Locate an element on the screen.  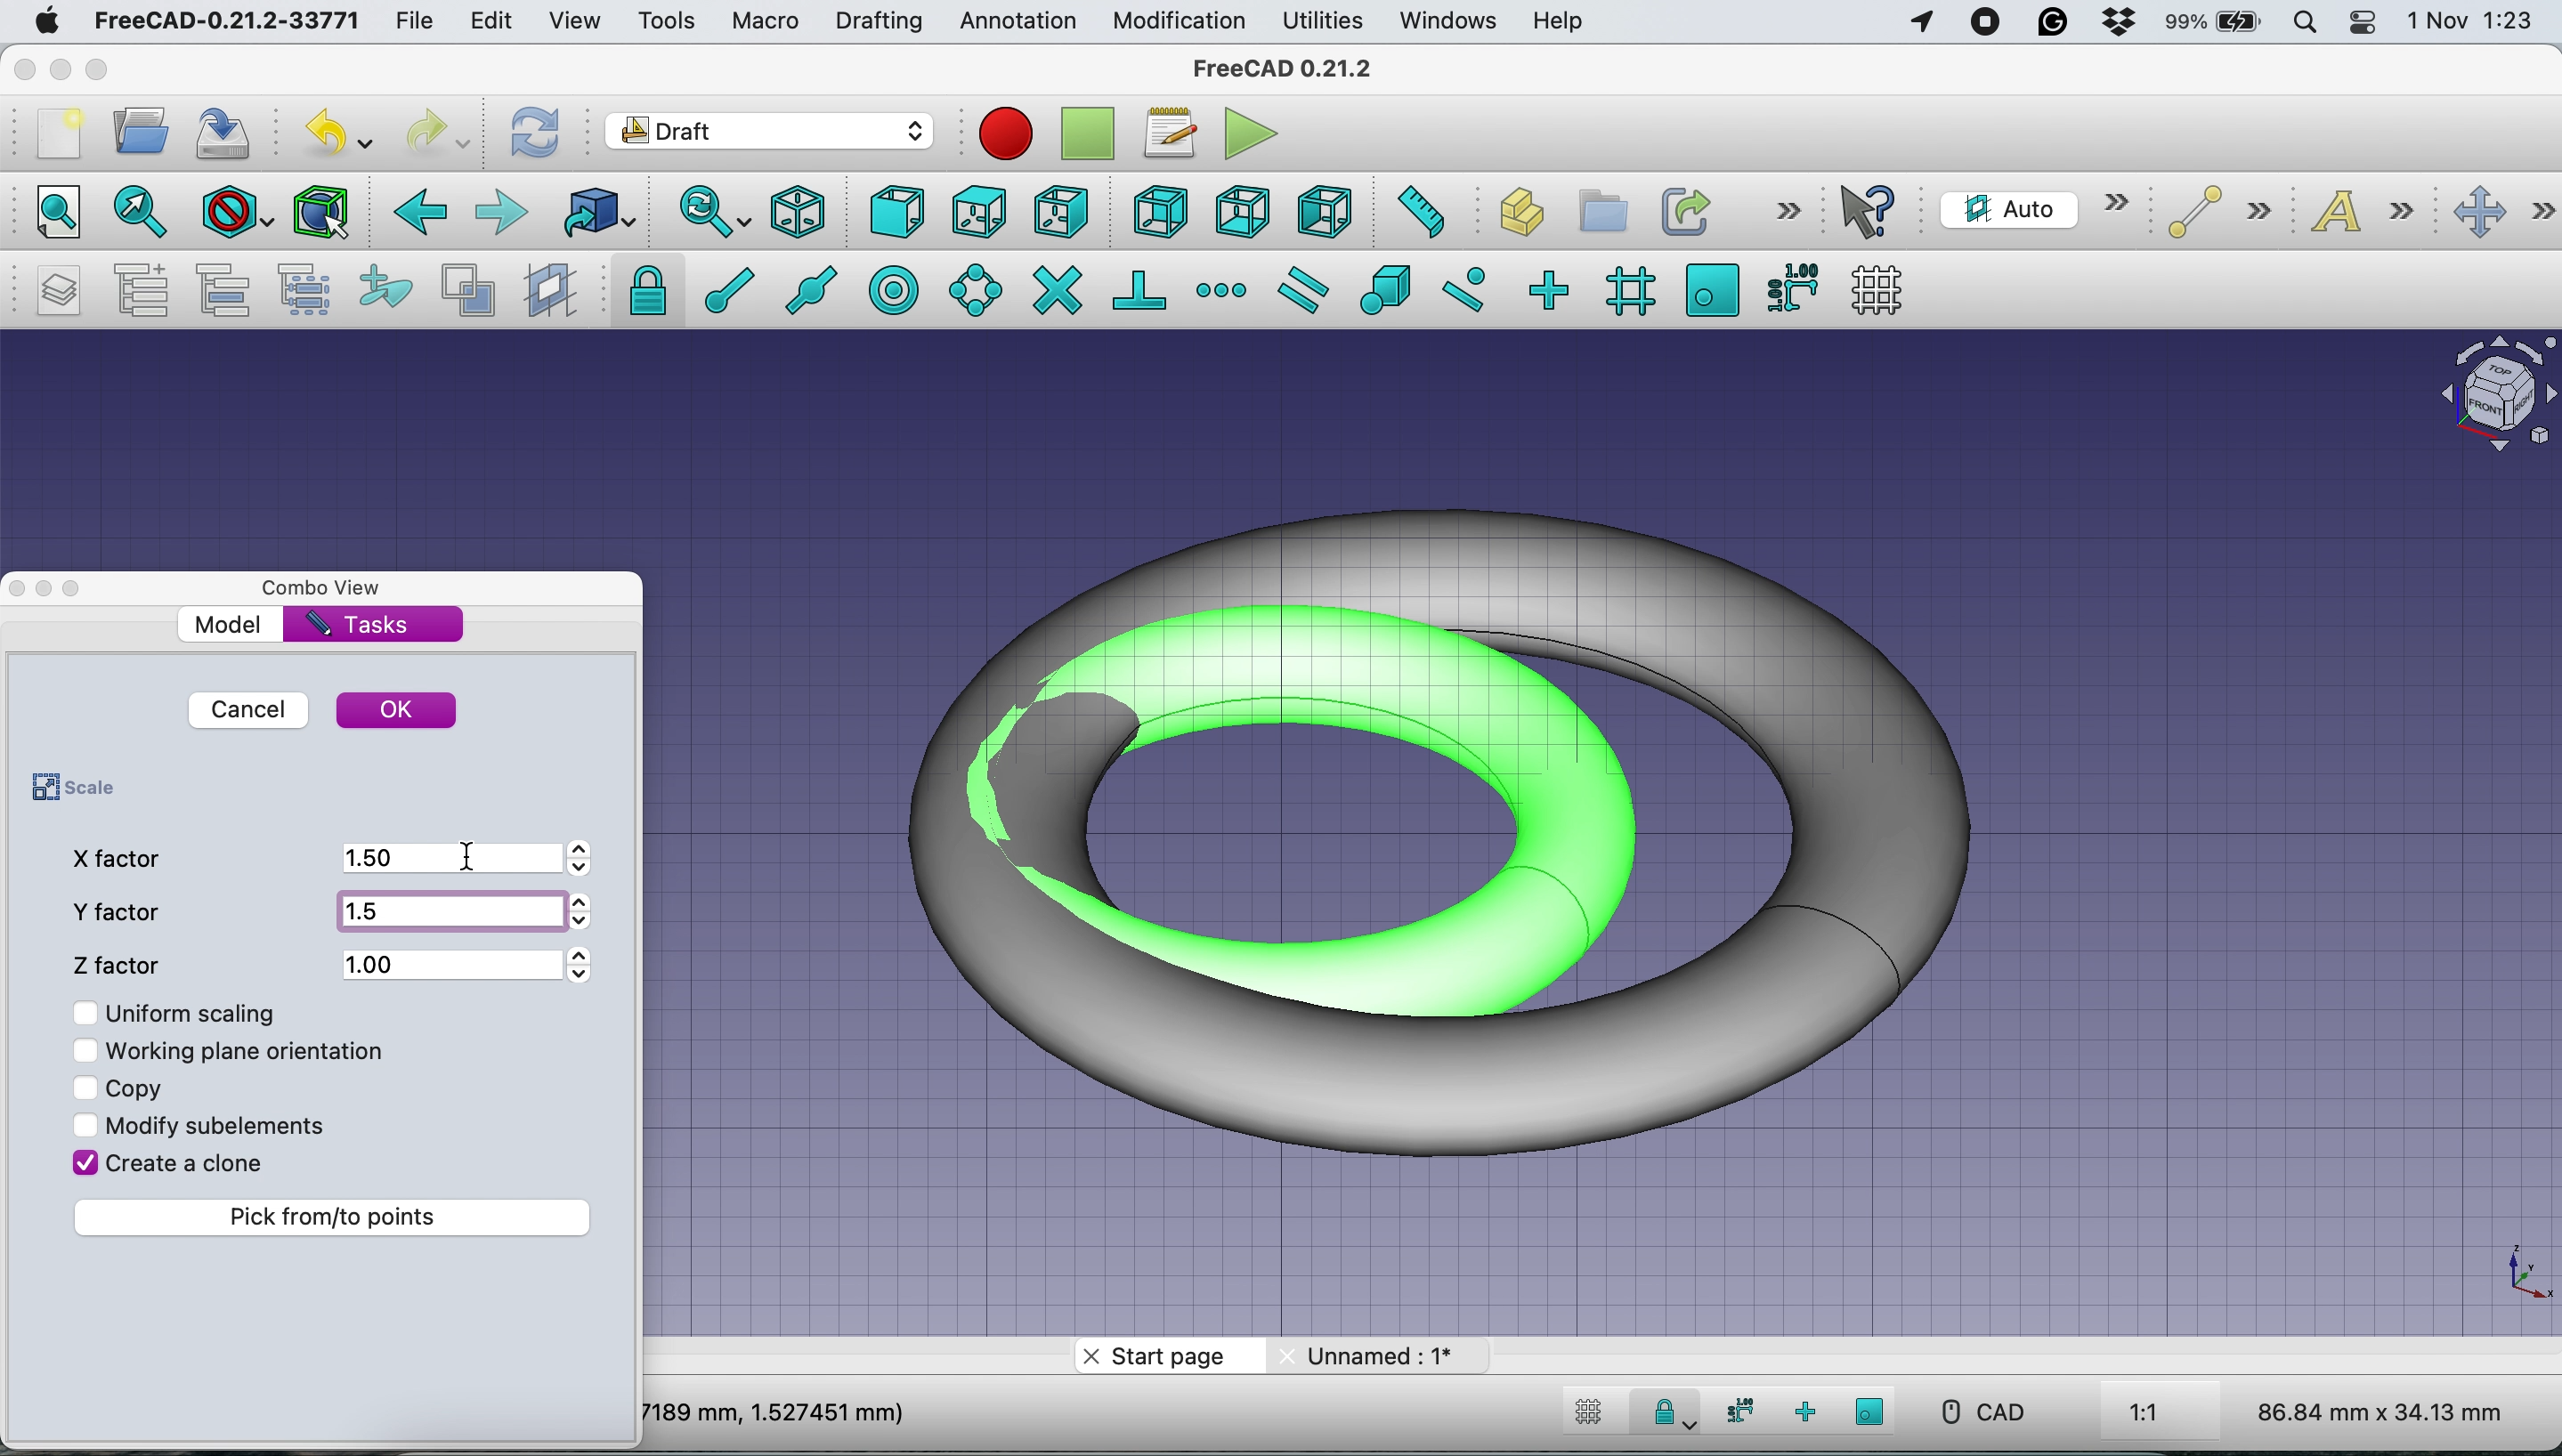
line is located at coordinates (2212, 213).